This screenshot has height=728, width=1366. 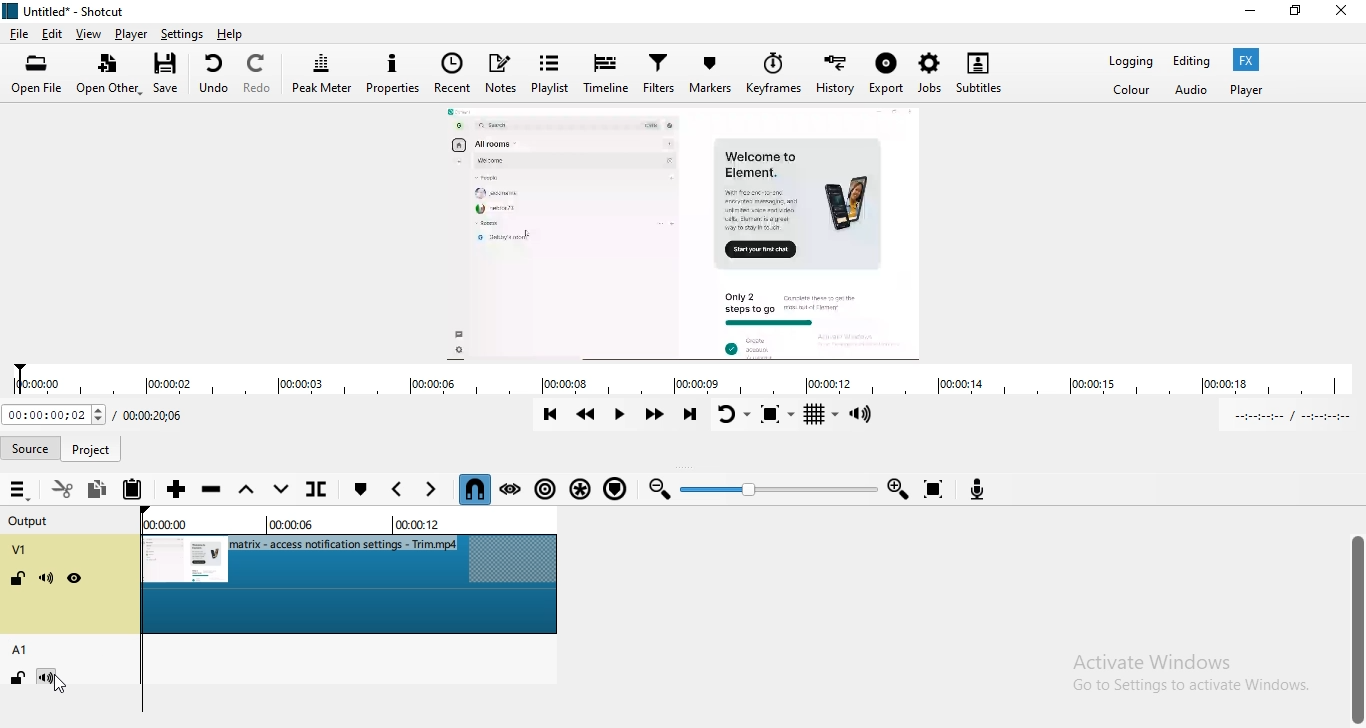 I want to click on Notes, so click(x=500, y=73).